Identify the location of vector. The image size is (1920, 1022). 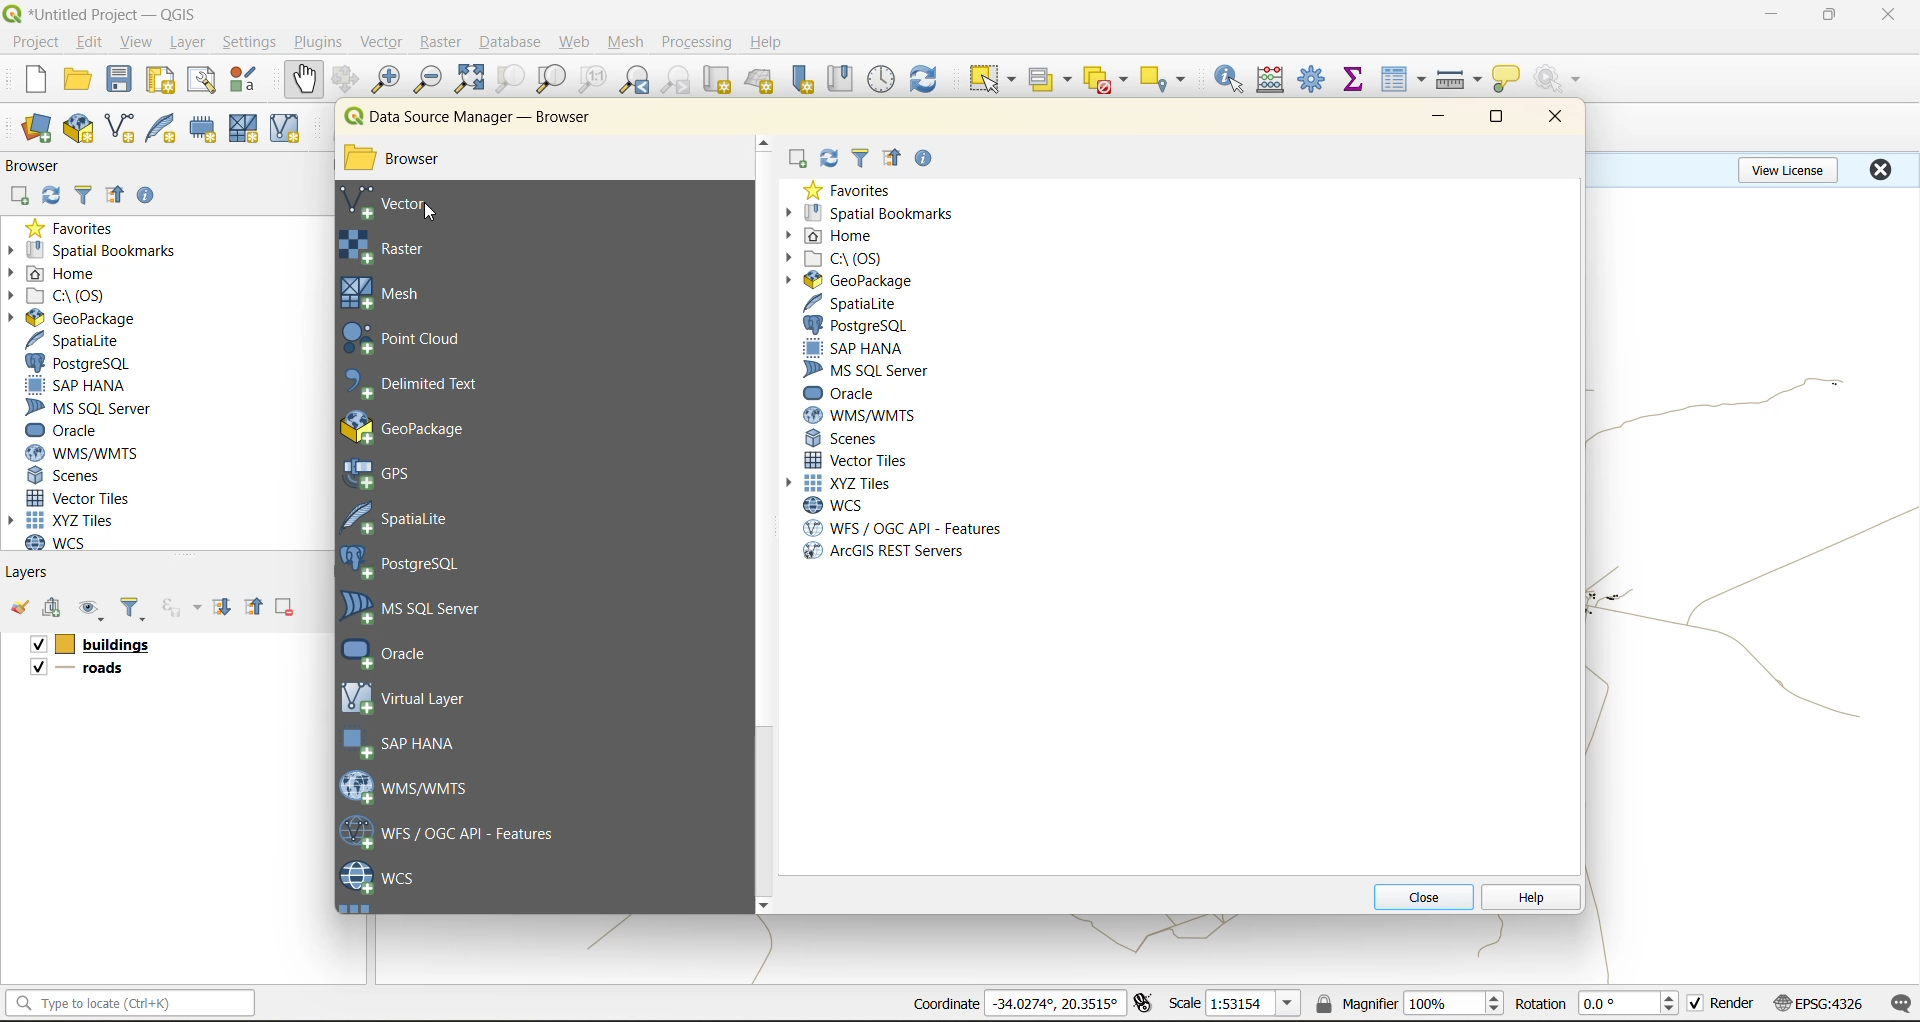
(401, 203).